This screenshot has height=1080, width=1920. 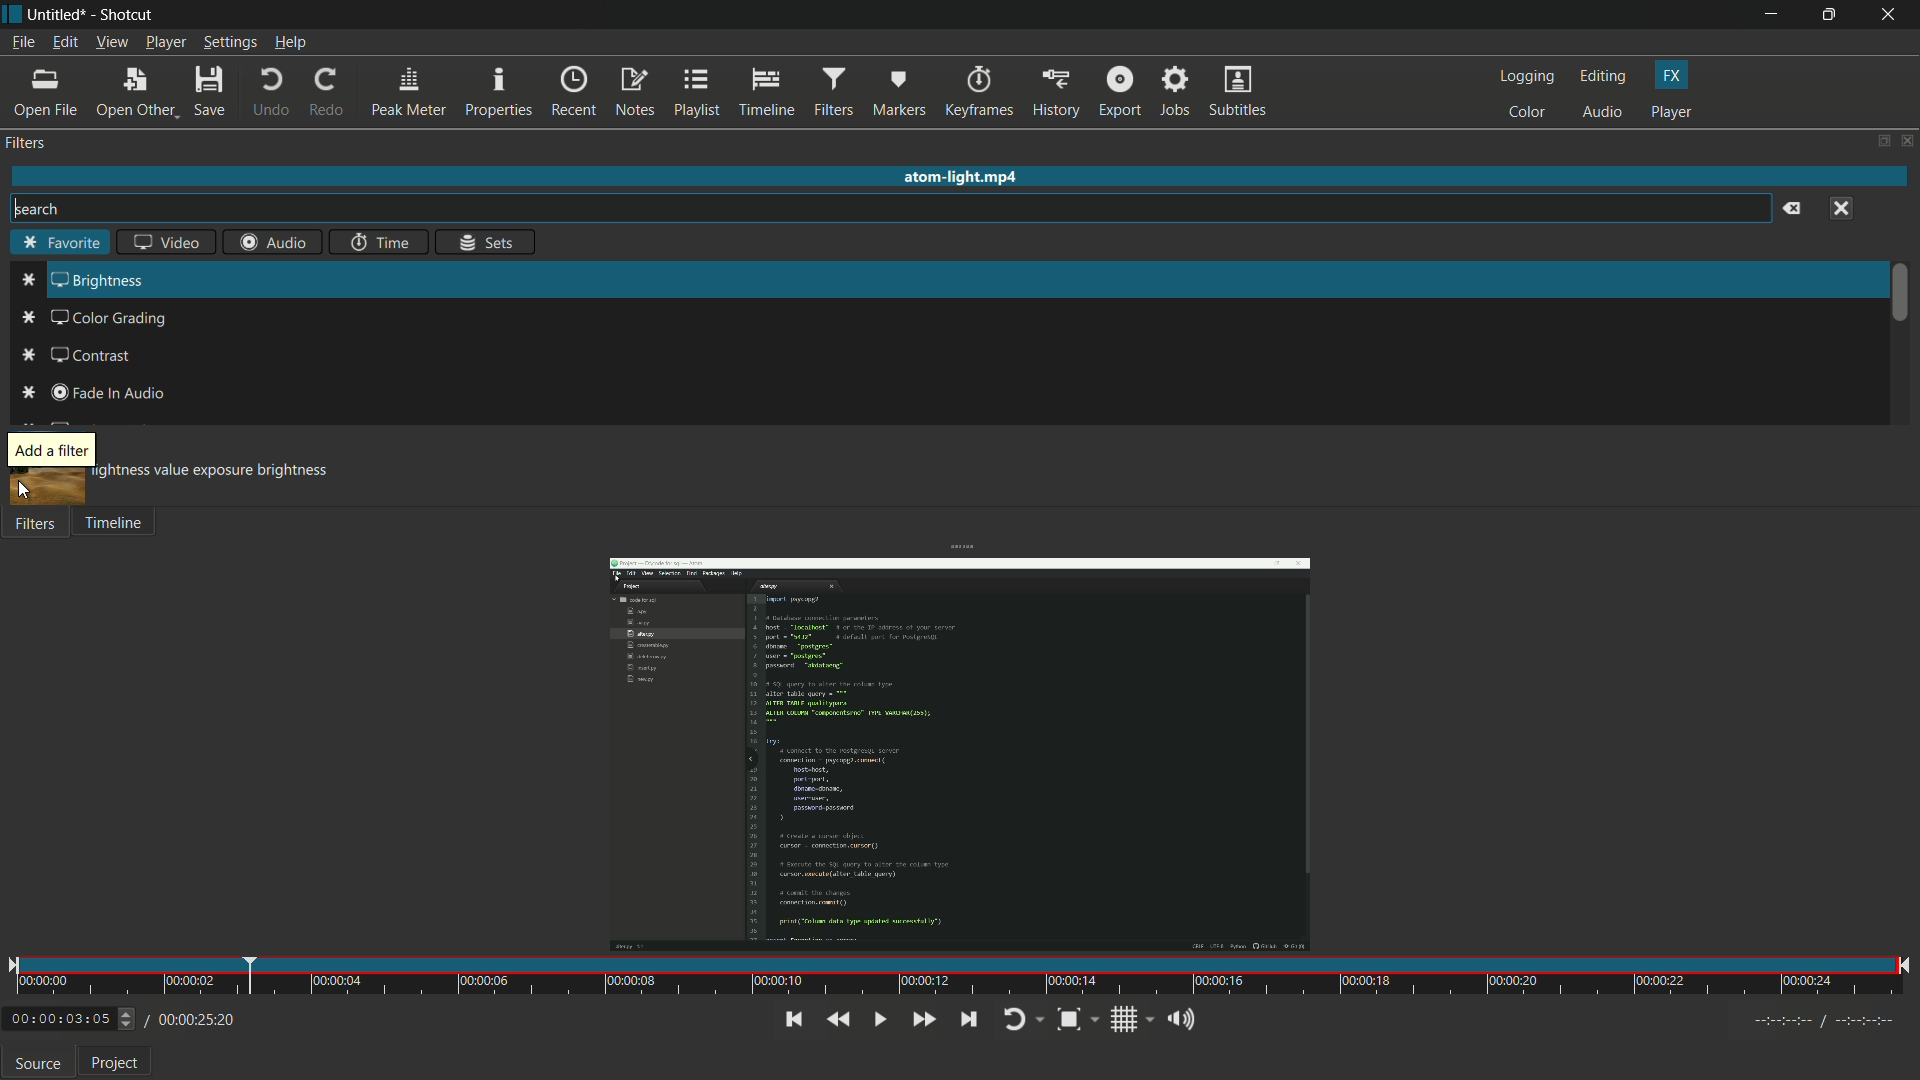 What do you see at coordinates (1602, 113) in the screenshot?
I see `audio` at bounding box center [1602, 113].